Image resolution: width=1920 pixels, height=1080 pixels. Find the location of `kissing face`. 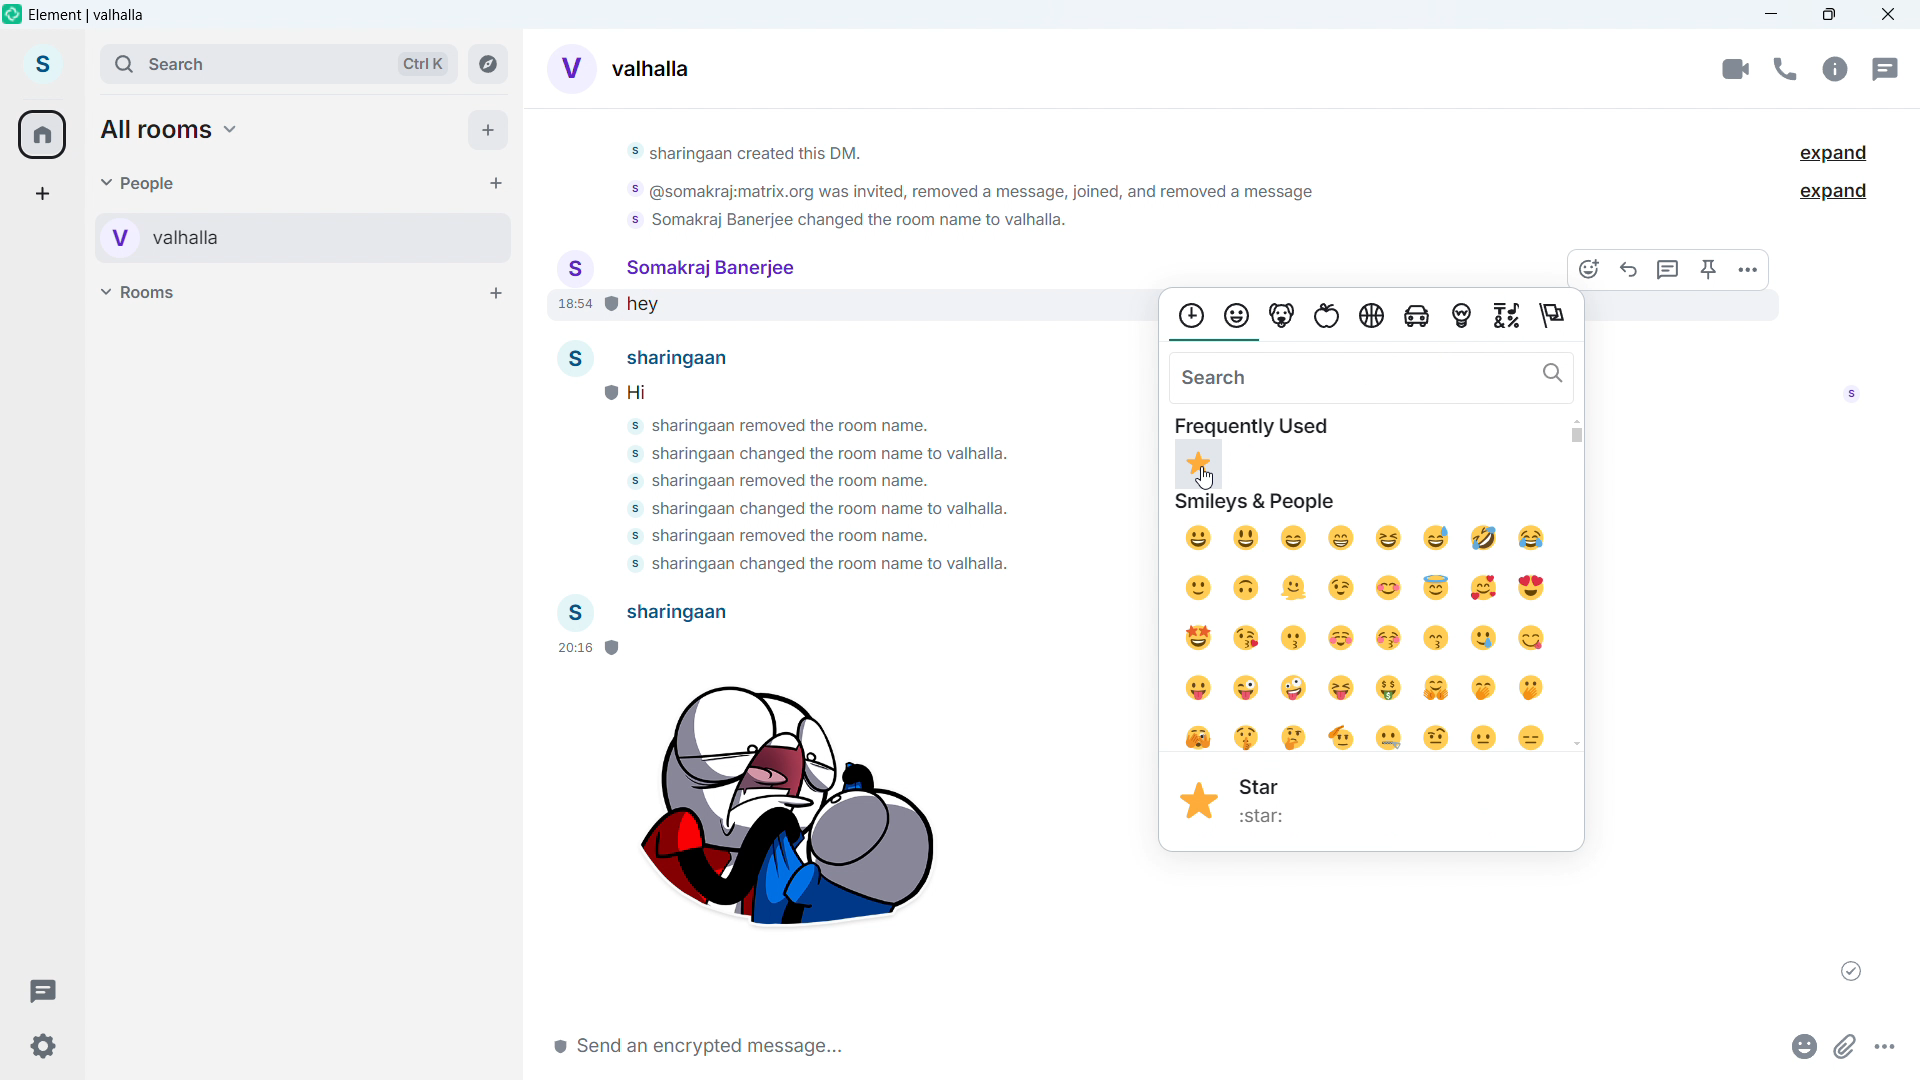

kissing face is located at coordinates (1297, 637).